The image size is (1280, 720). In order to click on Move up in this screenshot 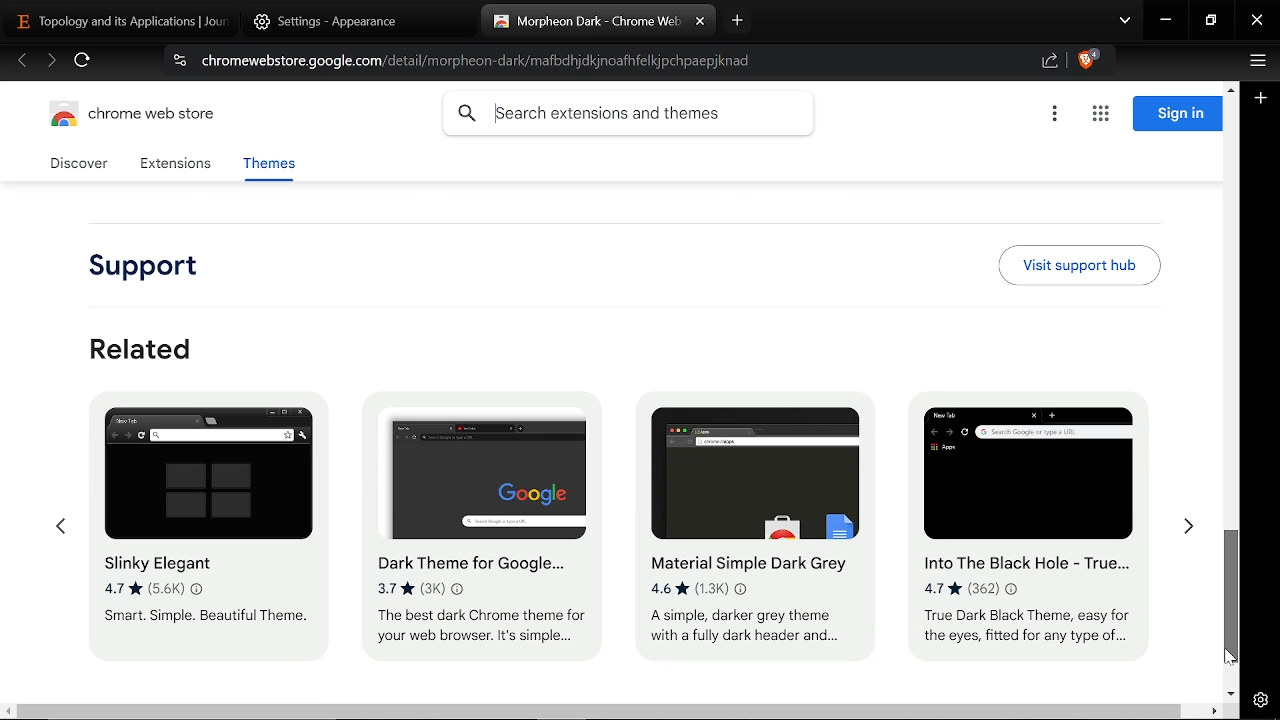, I will do `click(1230, 87)`.